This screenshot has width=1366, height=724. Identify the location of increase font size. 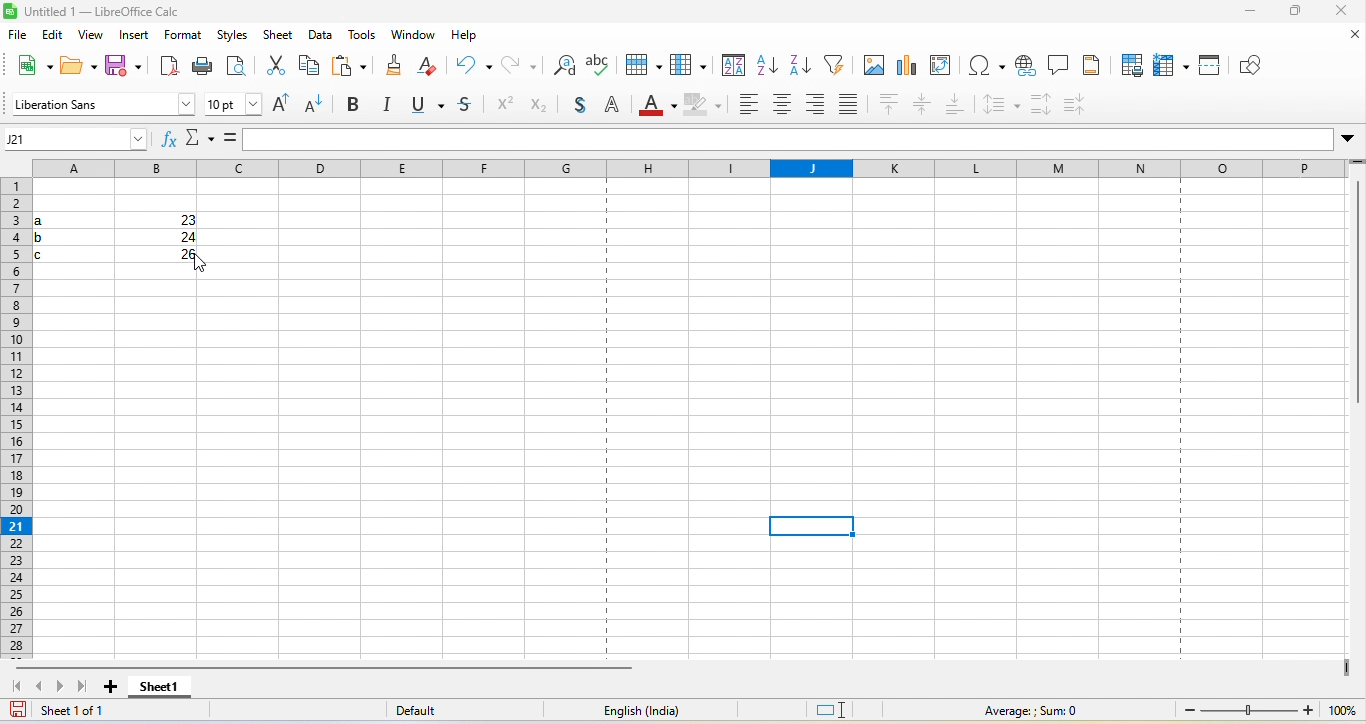
(280, 105).